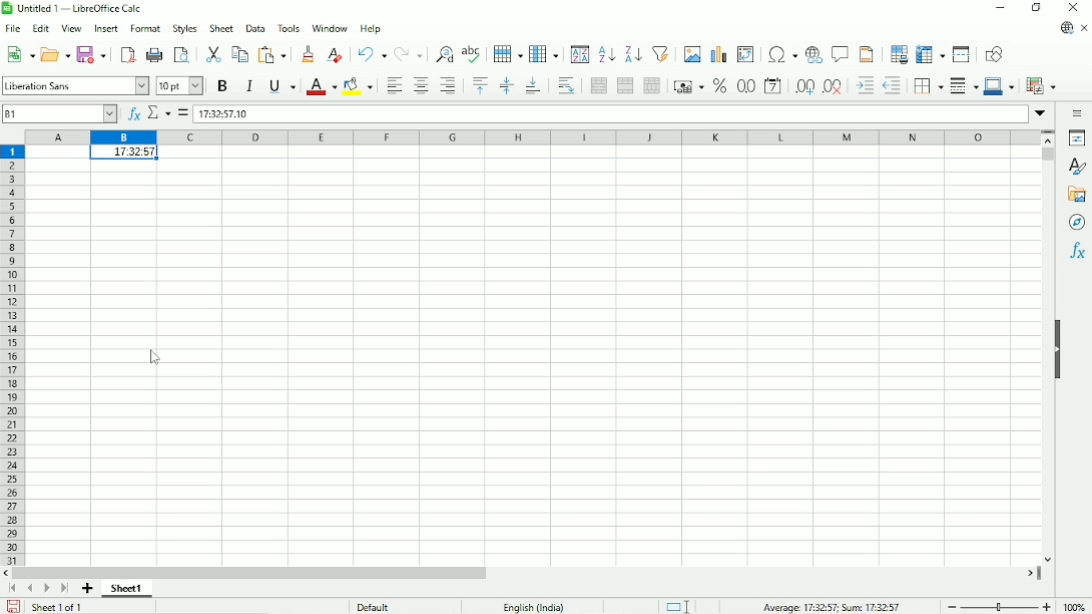 Image resolution: width=1092 pixels, height=614 pixels. I want to click on Scroll to next sheet, so click(46, 589).